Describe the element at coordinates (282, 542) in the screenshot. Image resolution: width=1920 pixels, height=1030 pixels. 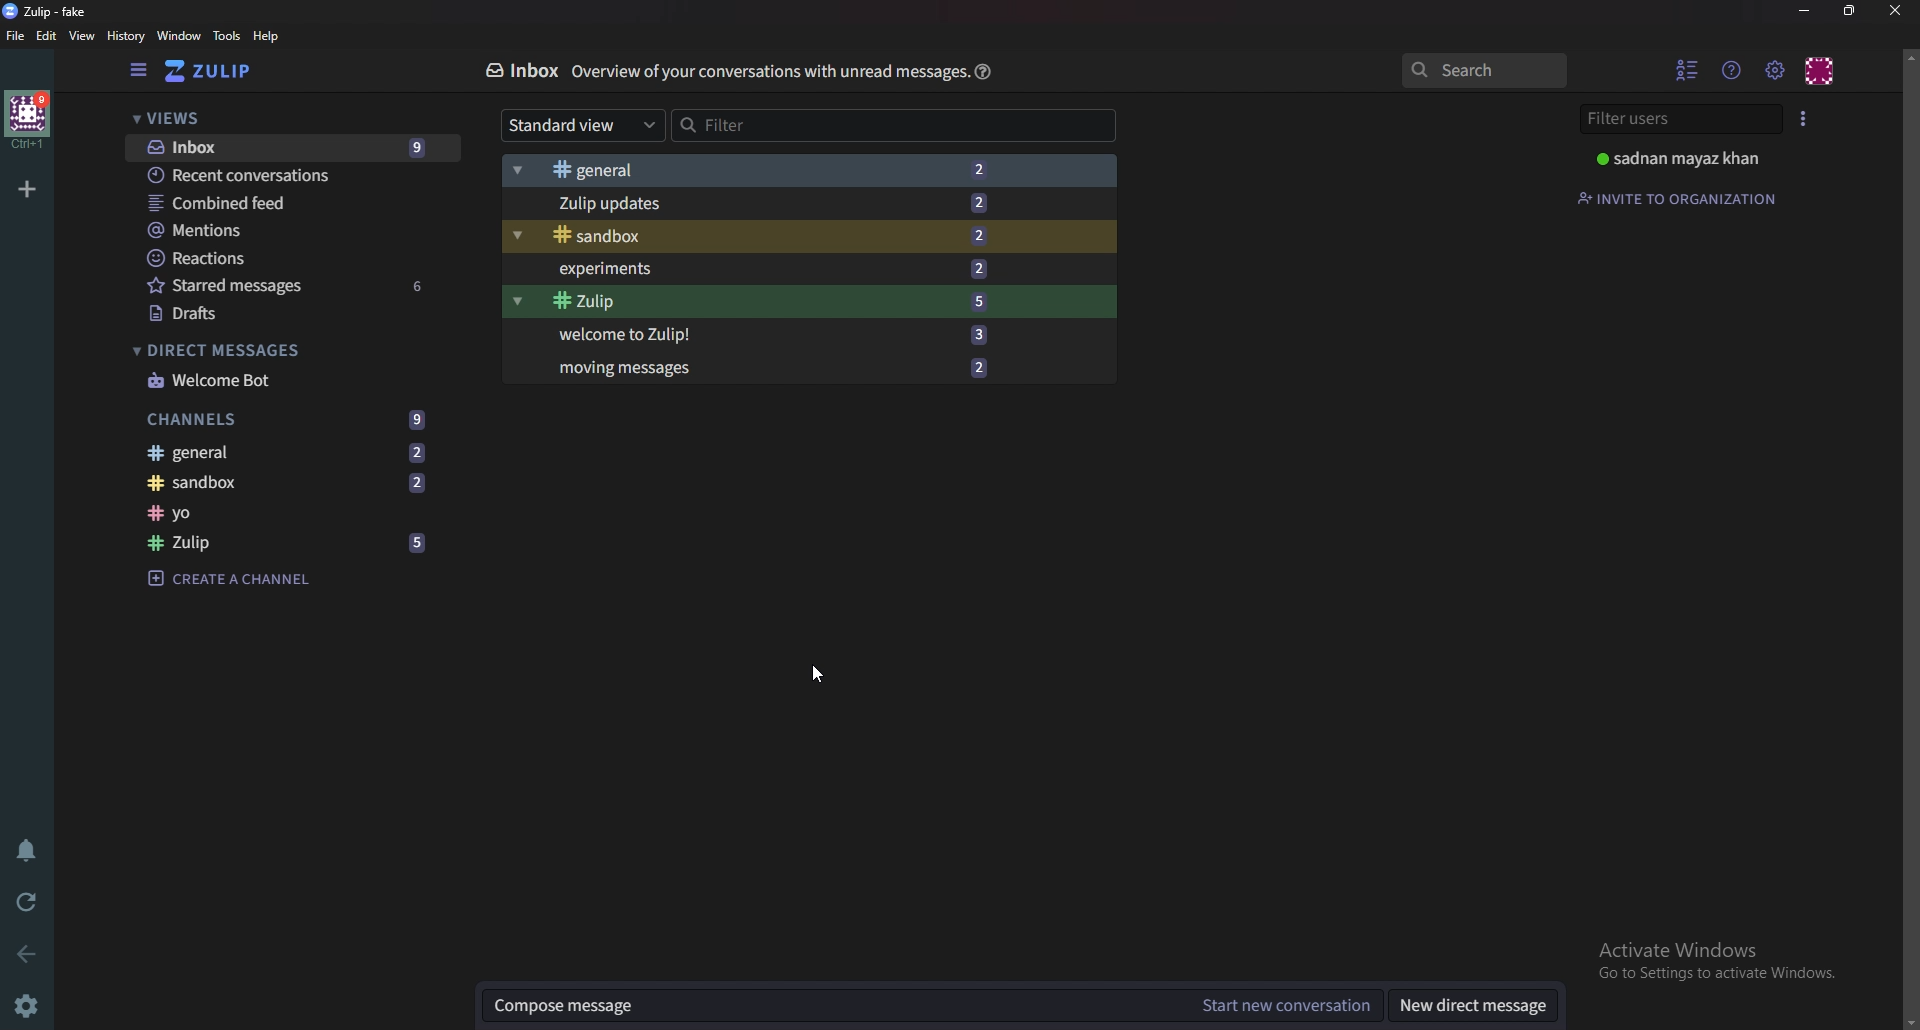
I see `Zulip` at that location.